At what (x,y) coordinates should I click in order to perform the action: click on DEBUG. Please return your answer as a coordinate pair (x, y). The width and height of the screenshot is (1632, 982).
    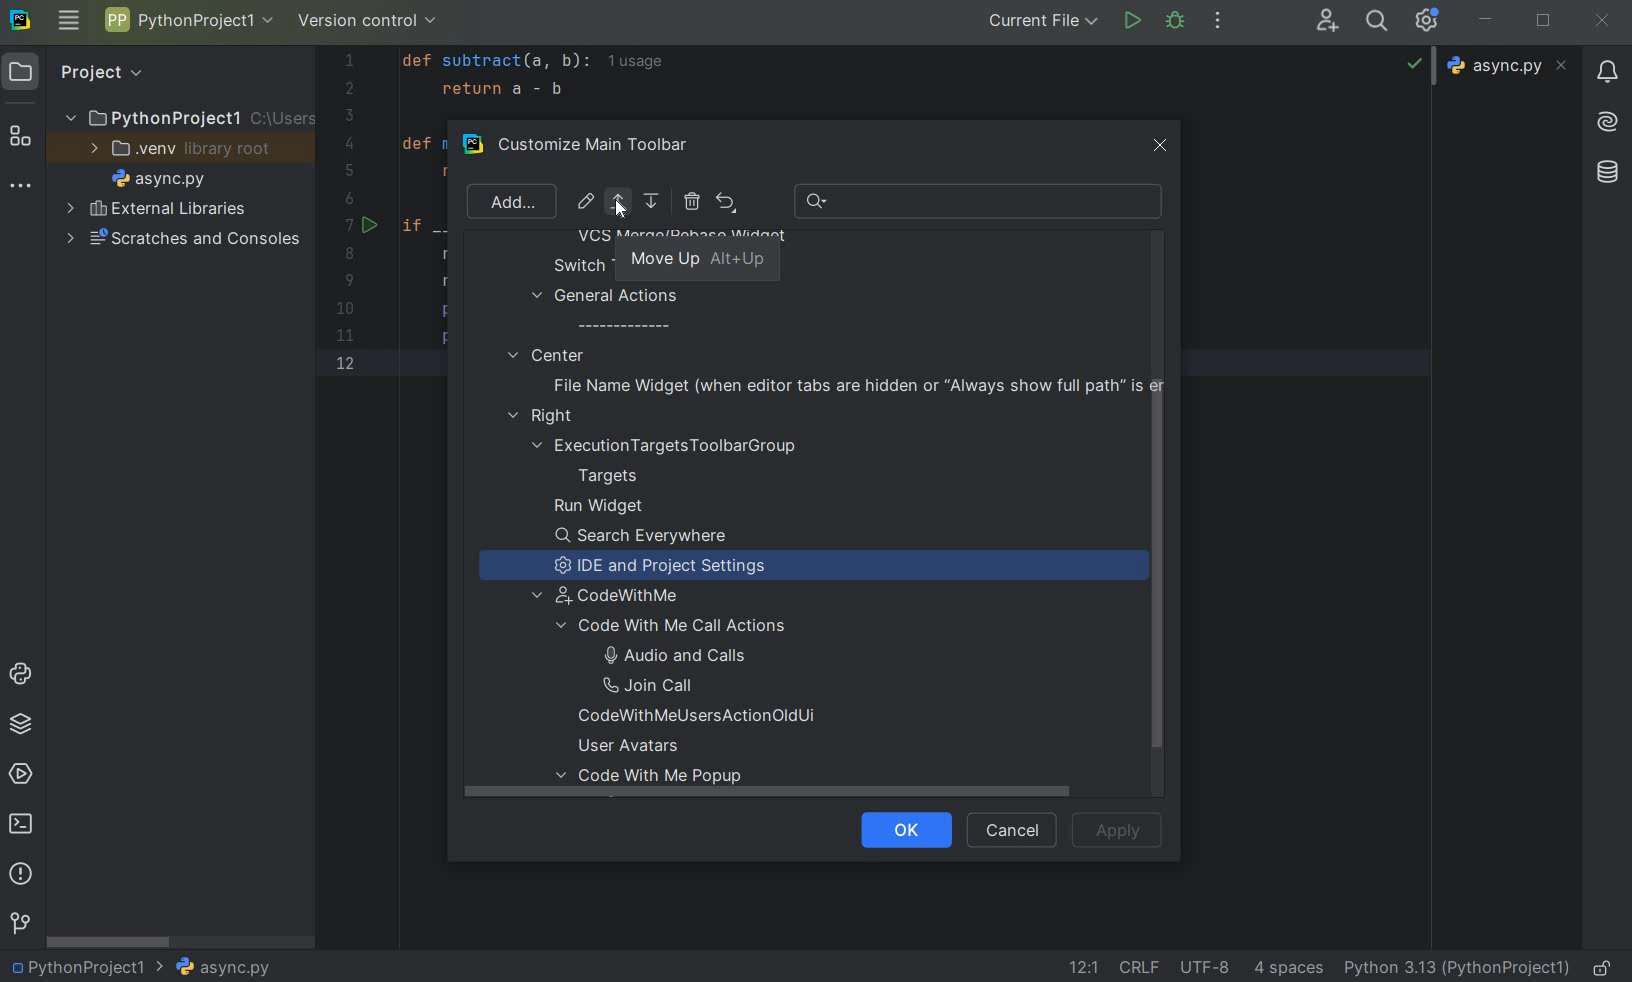
    Looking at the image, I should click on (1179, 24).